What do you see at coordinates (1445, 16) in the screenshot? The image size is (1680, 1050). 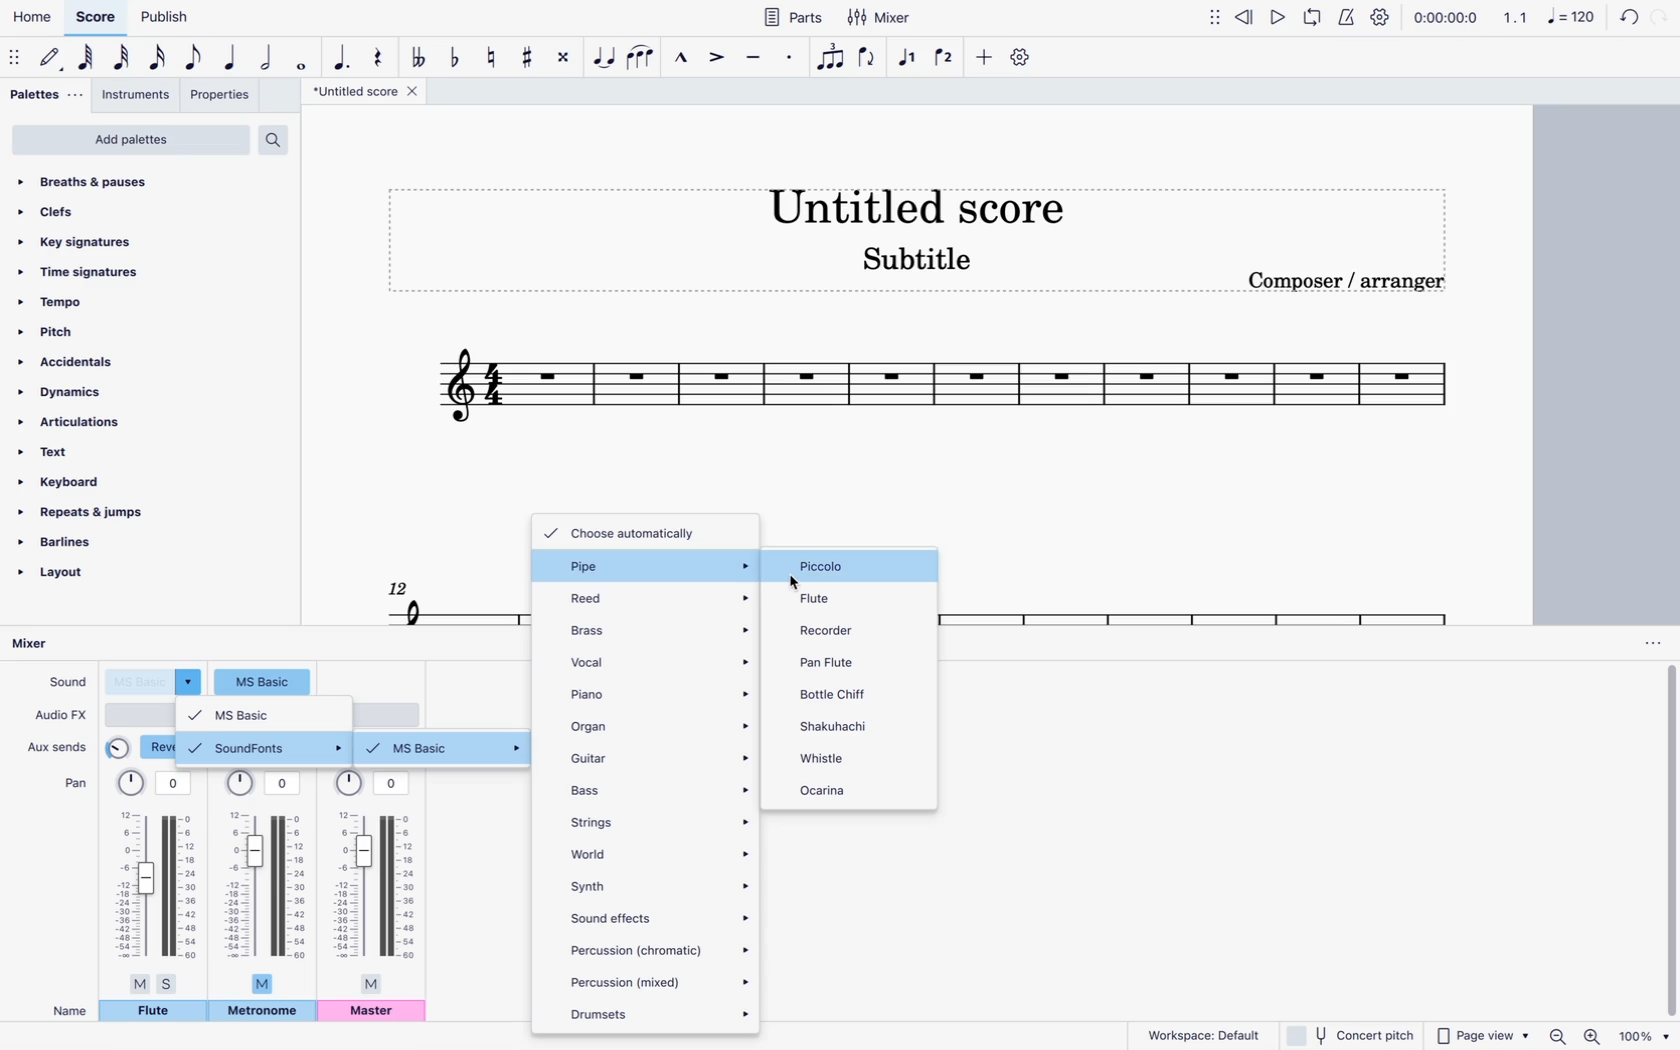 I see `time` at bounding box center [1445, 16].